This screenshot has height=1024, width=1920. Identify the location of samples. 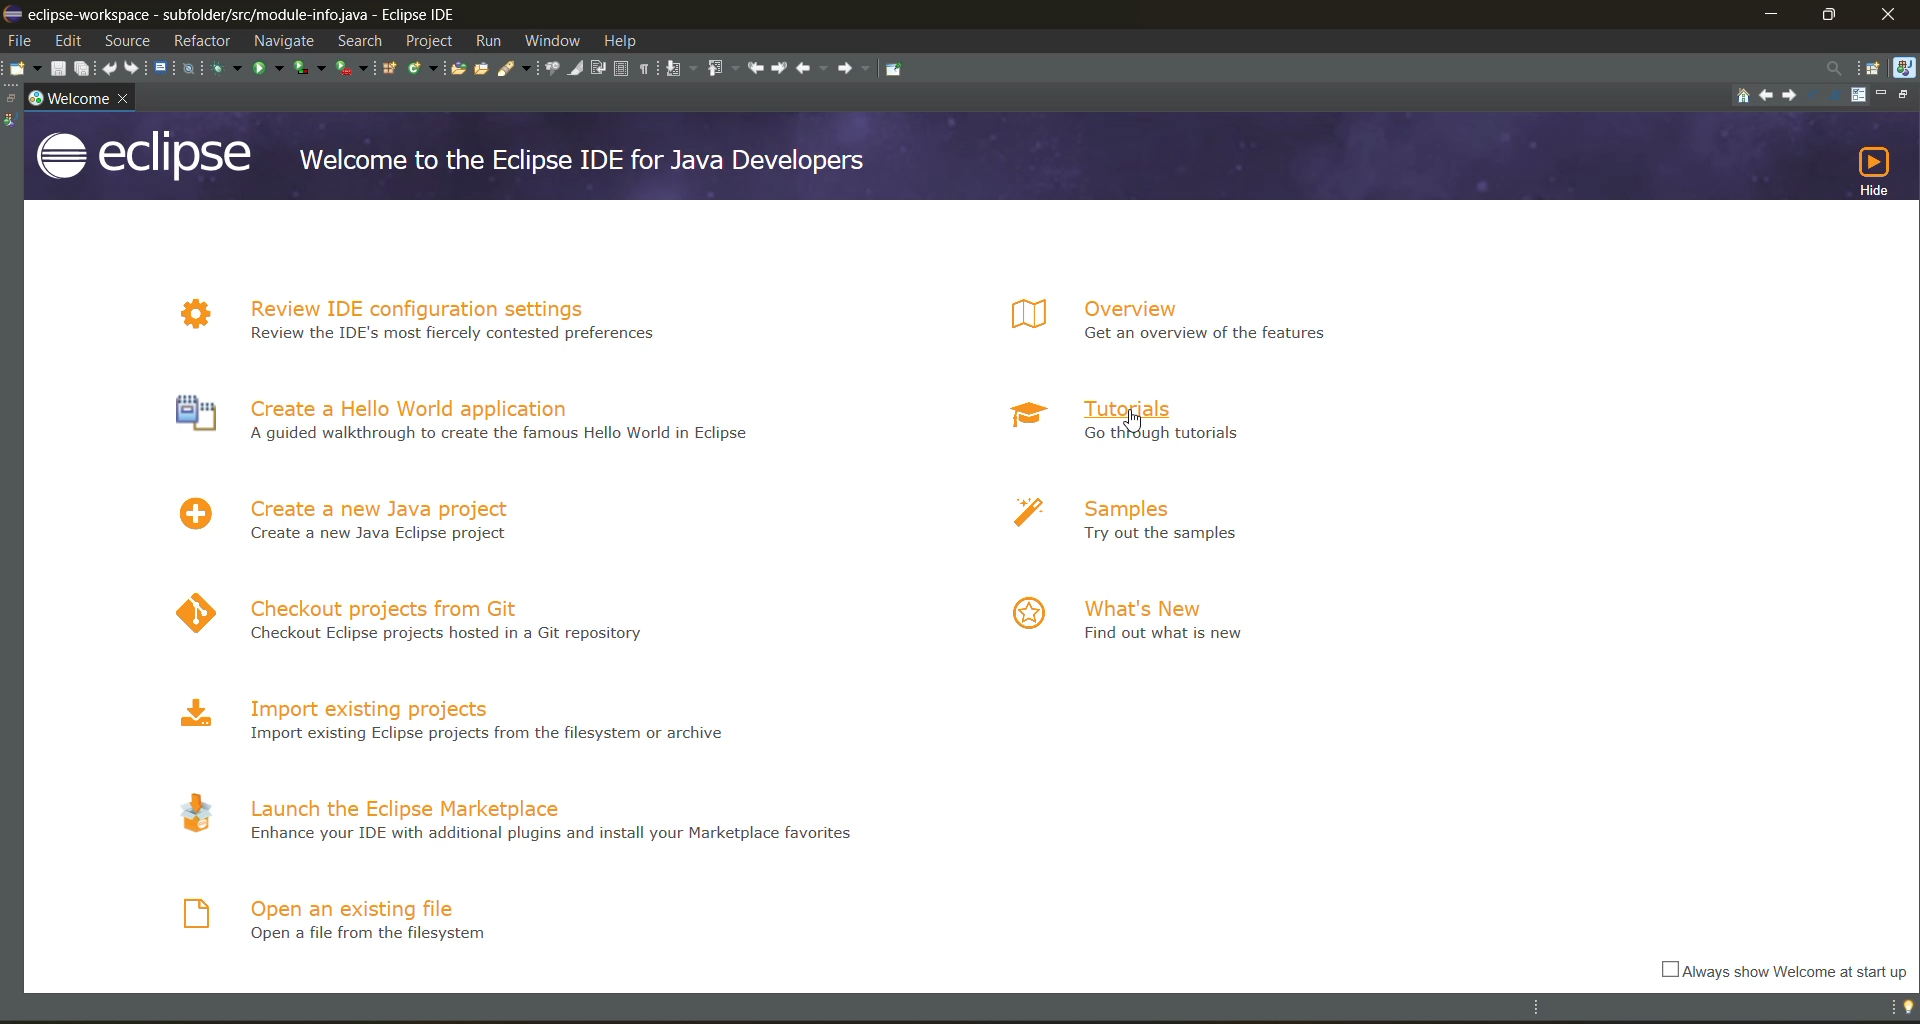
(1139, 523).